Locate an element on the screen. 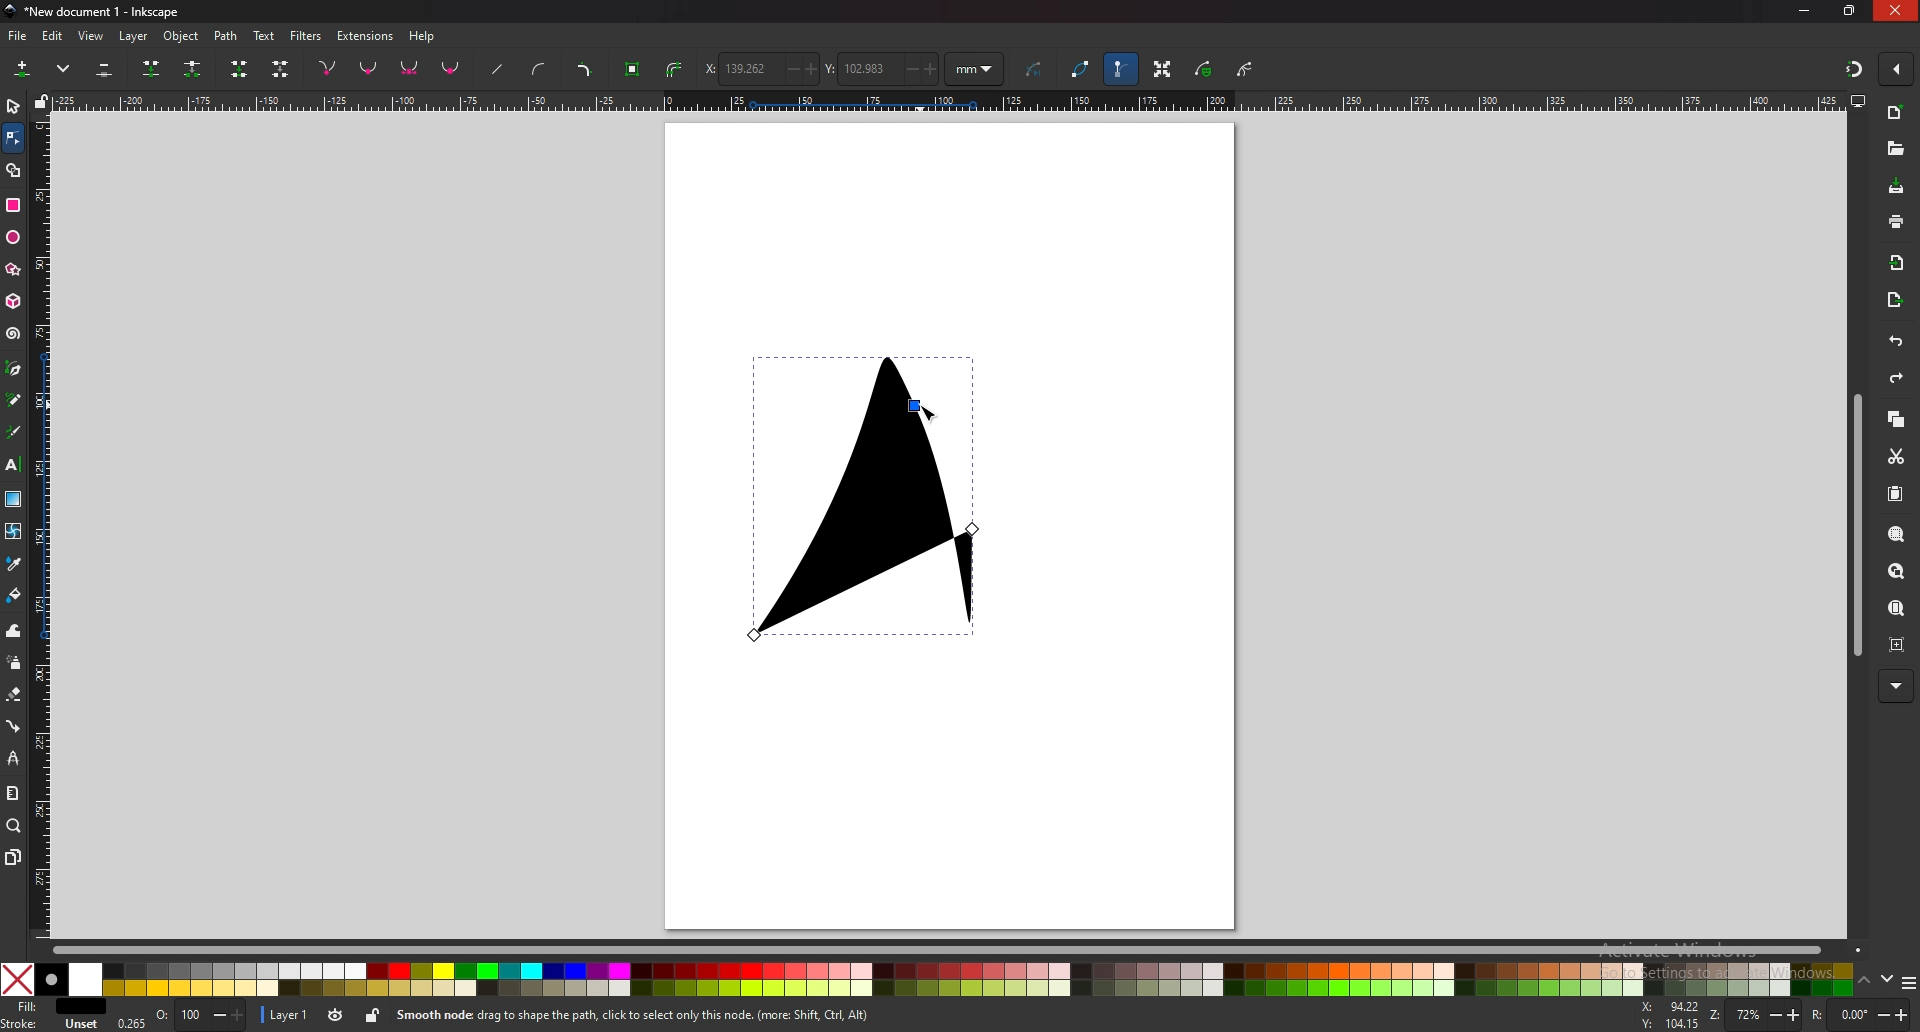 Image resolution: width=1920 pixels, height=1032 pixels. tweak is located at coordinates (13, 631).